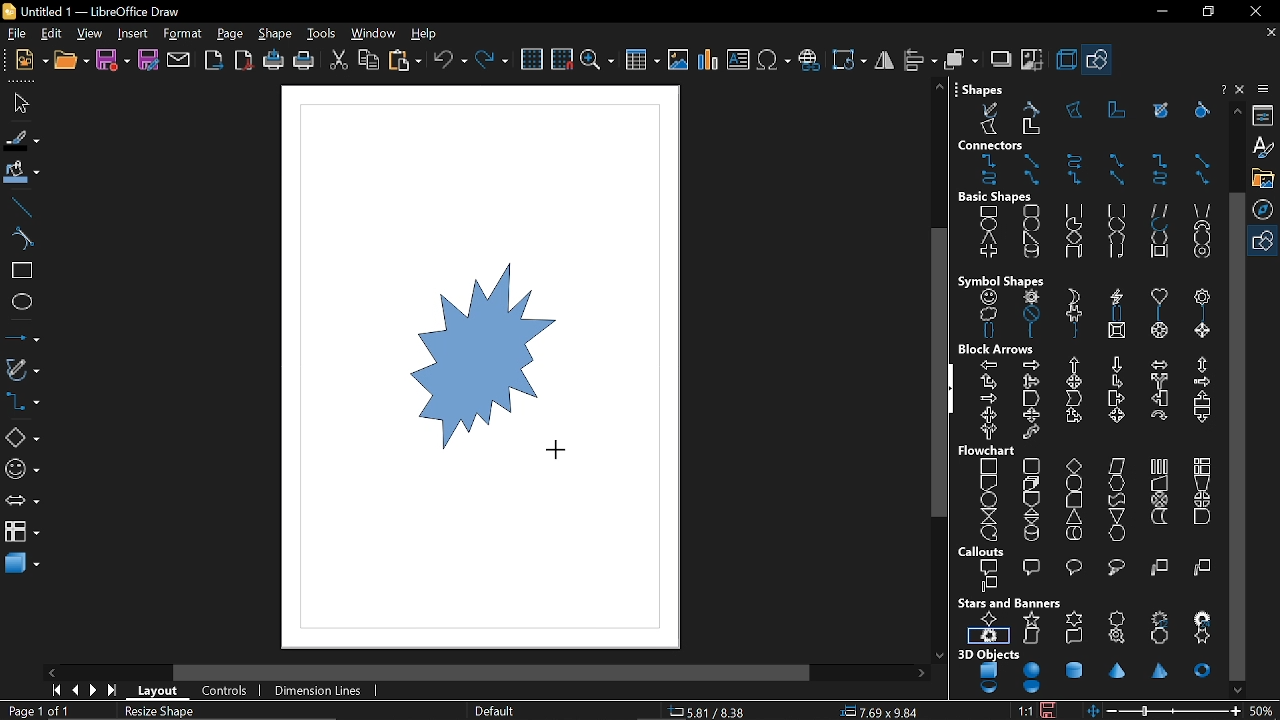 The image size is (1280, 720). I want to click on star and boxes, so click(1088, 621).